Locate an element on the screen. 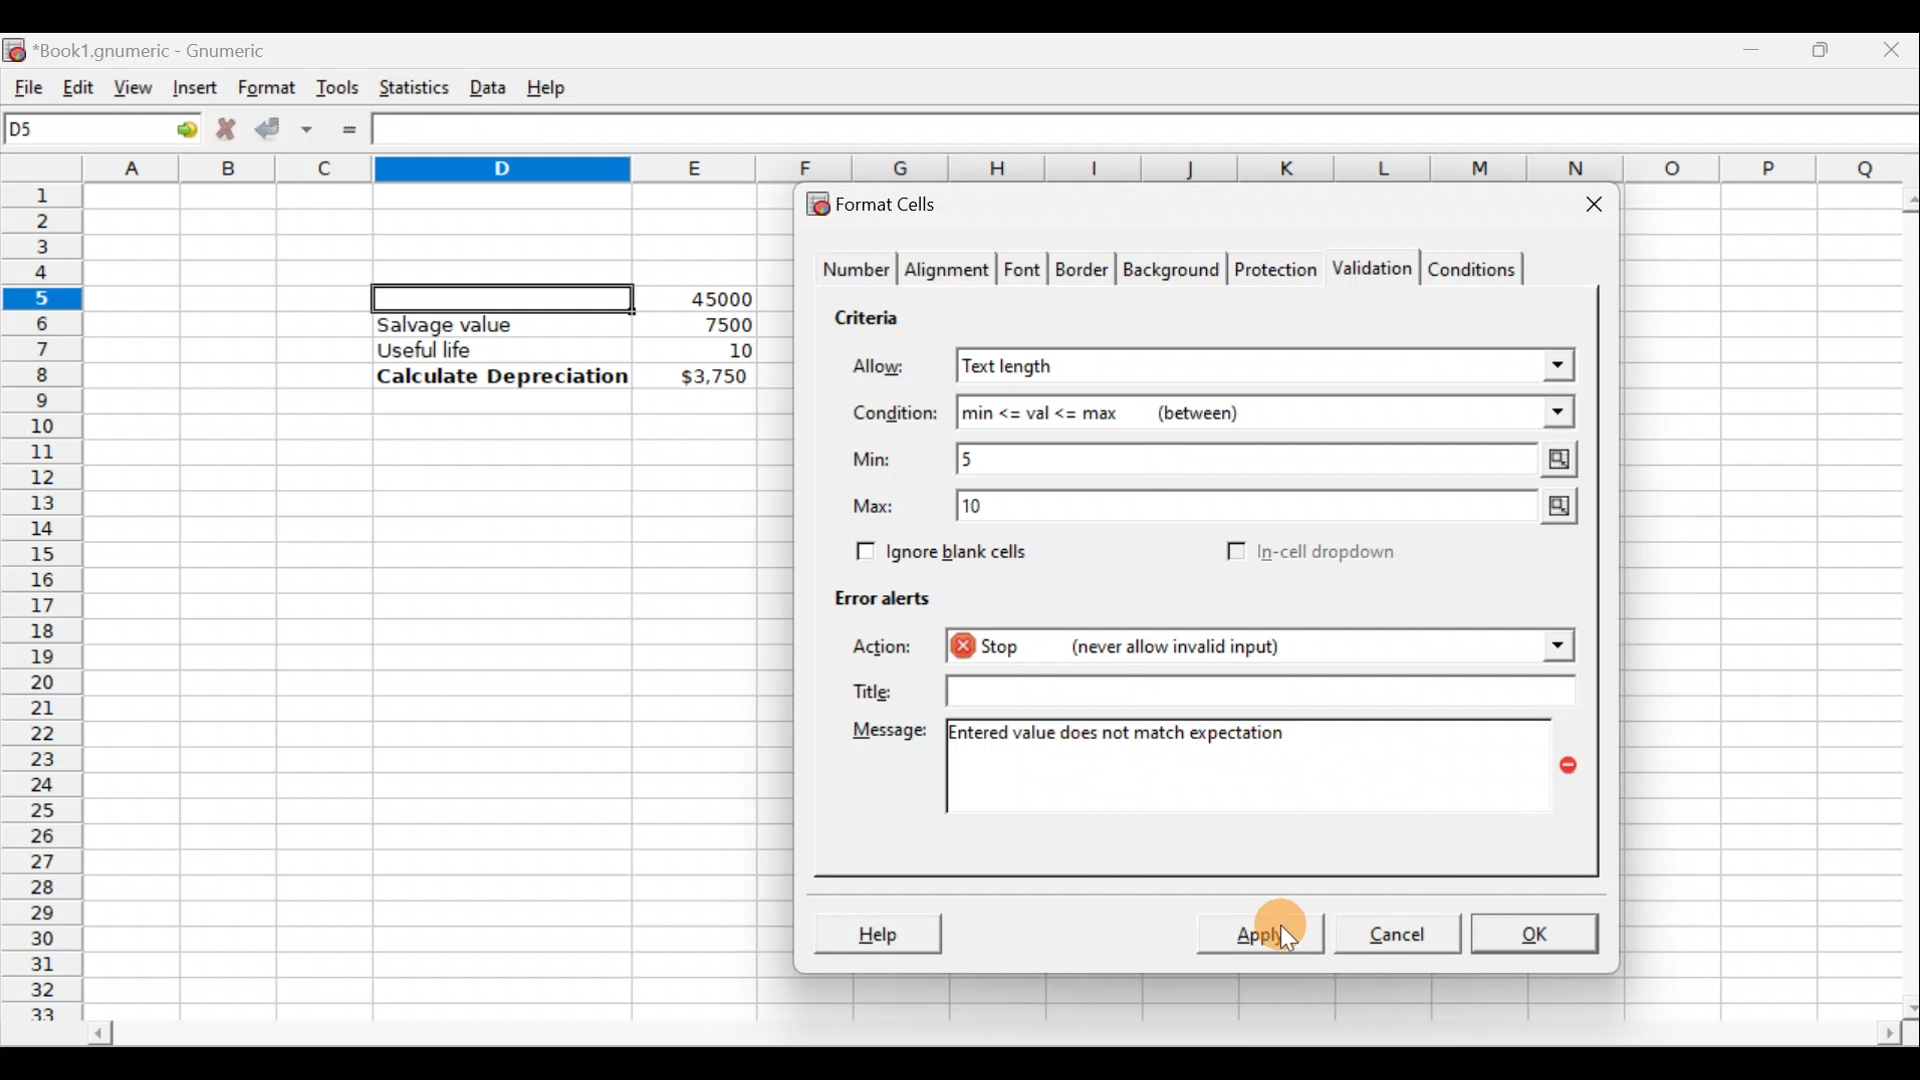  Format is located at coordinates (265, 88).